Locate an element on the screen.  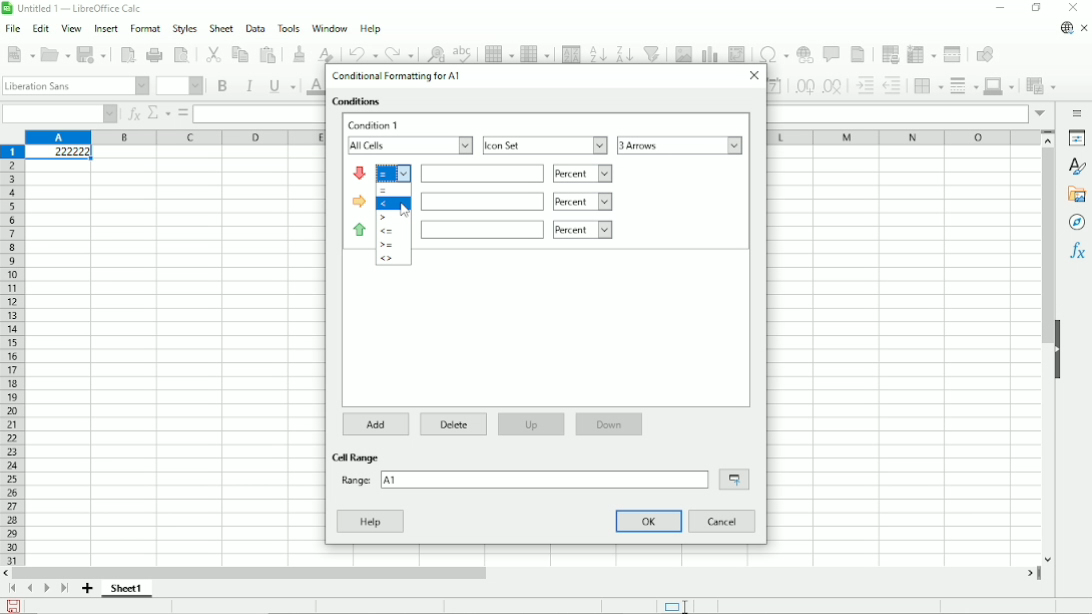
Font size is located at coordinates (178, 86).